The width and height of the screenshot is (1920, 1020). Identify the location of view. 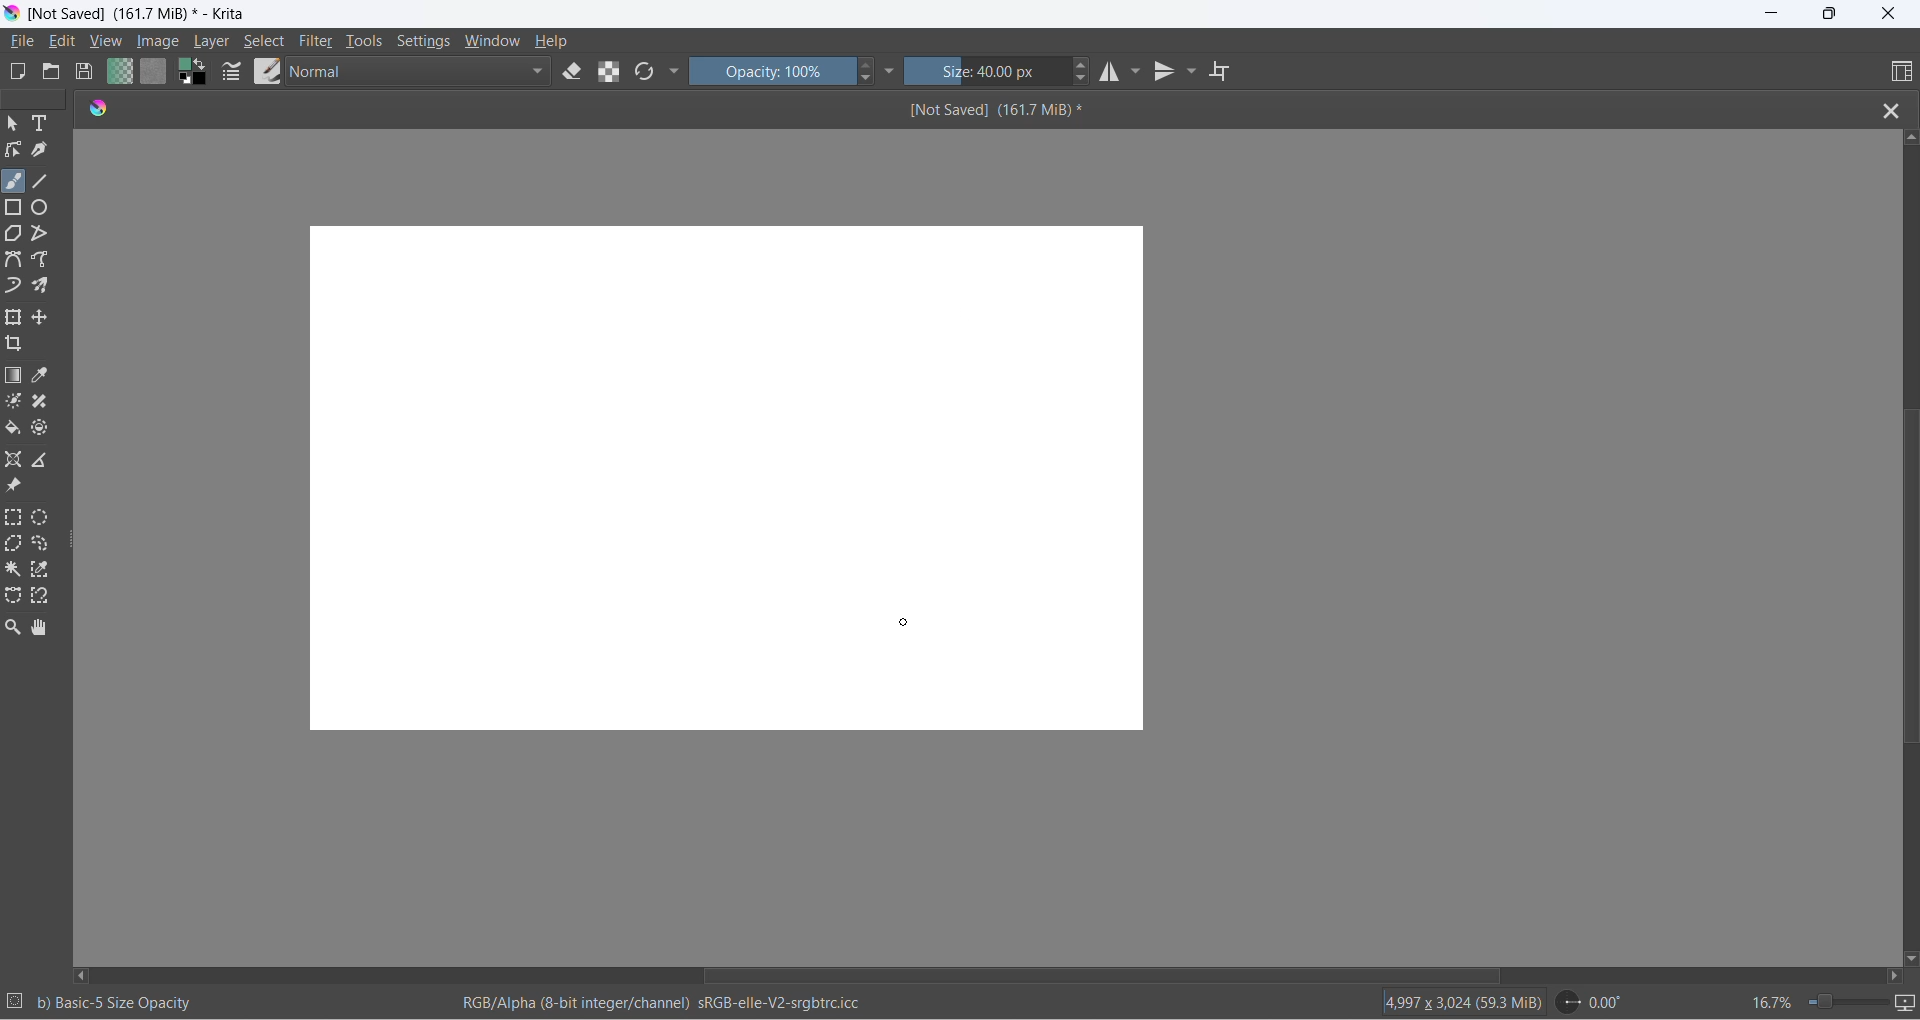
(107, 43).